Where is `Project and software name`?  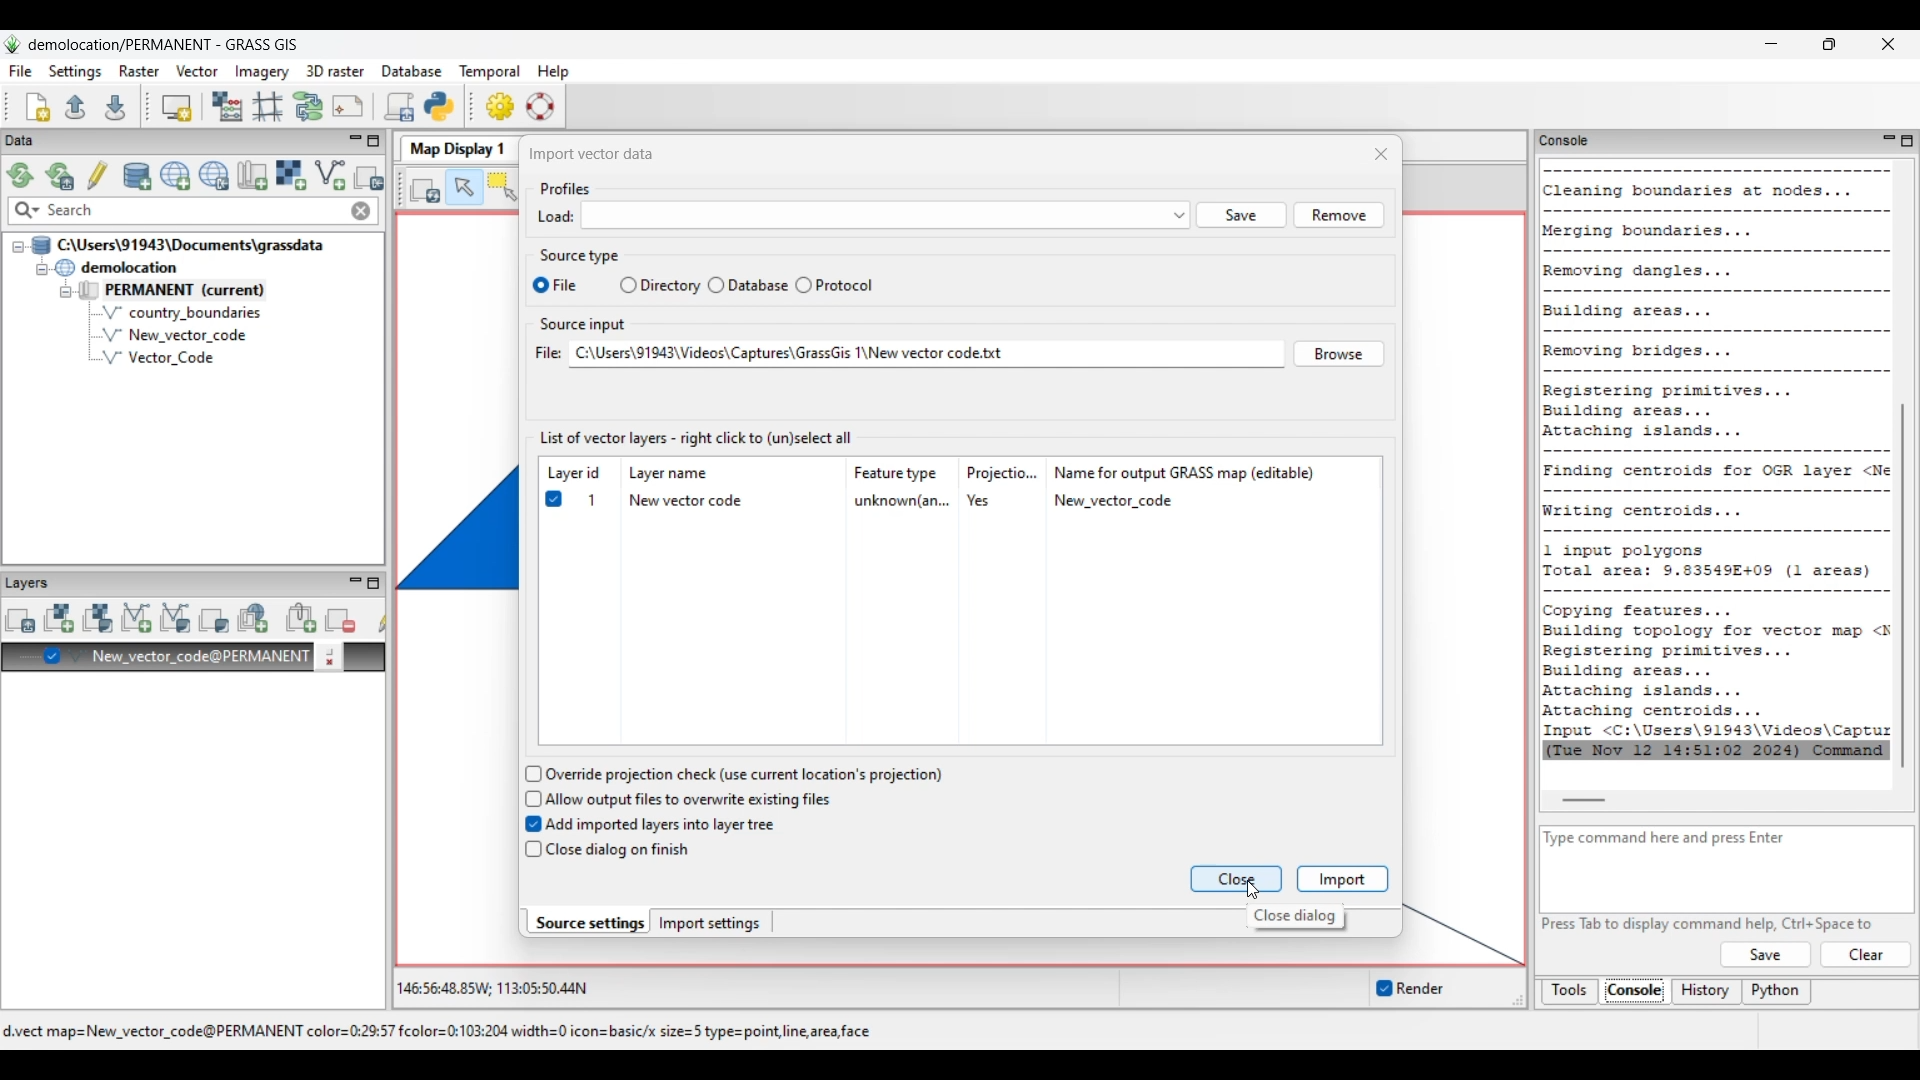
Project and software name is located at coordinates (164, 45).